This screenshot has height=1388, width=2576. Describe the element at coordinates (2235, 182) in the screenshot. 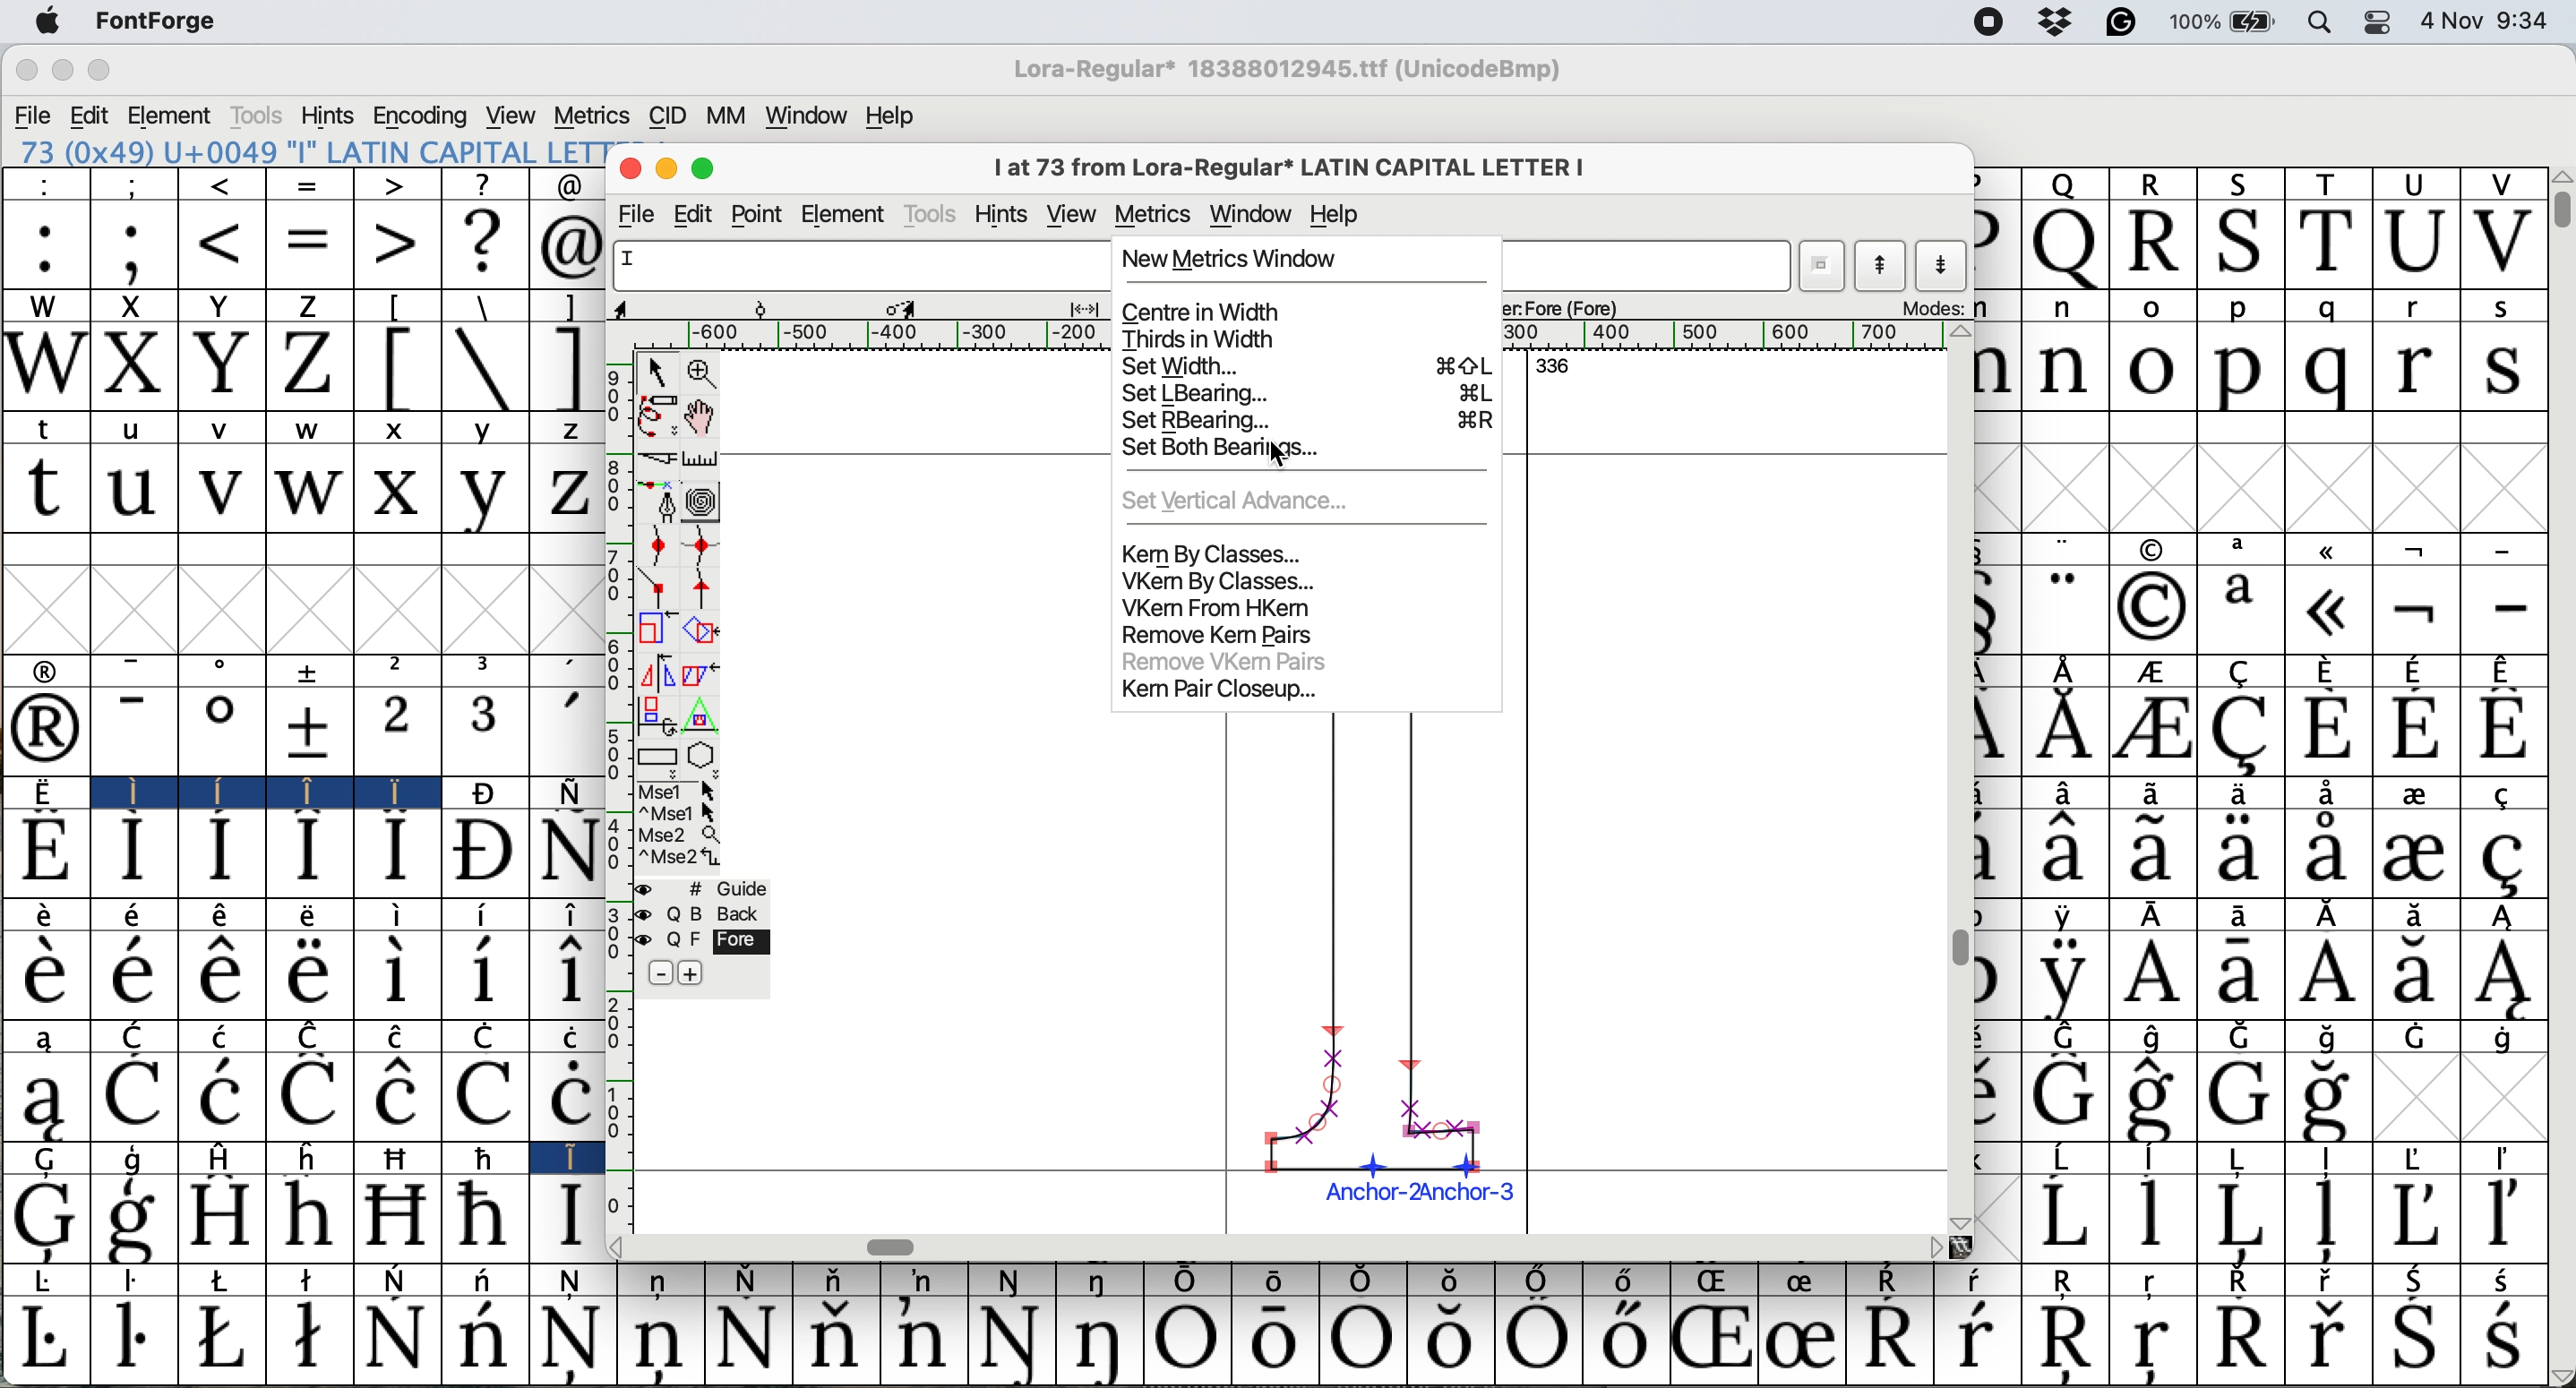

I see `S` at that location.